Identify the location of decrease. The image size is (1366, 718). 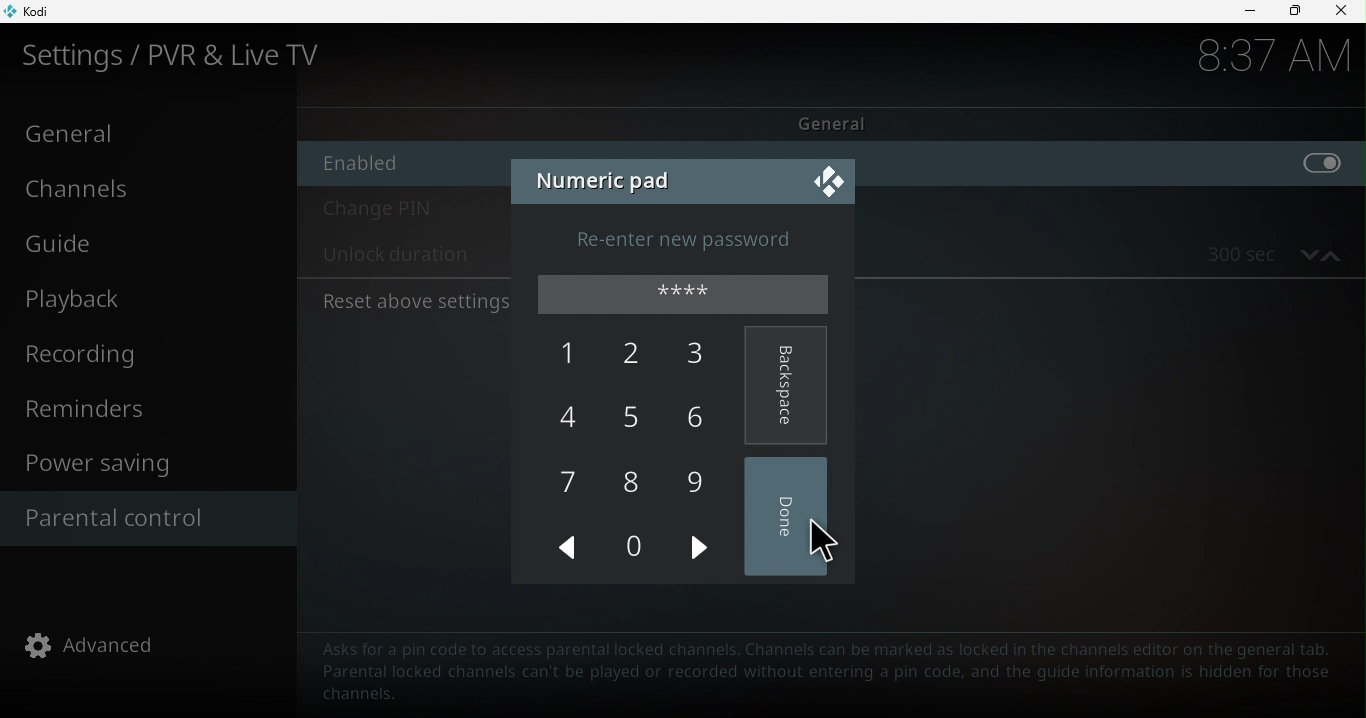
(1306, 253).